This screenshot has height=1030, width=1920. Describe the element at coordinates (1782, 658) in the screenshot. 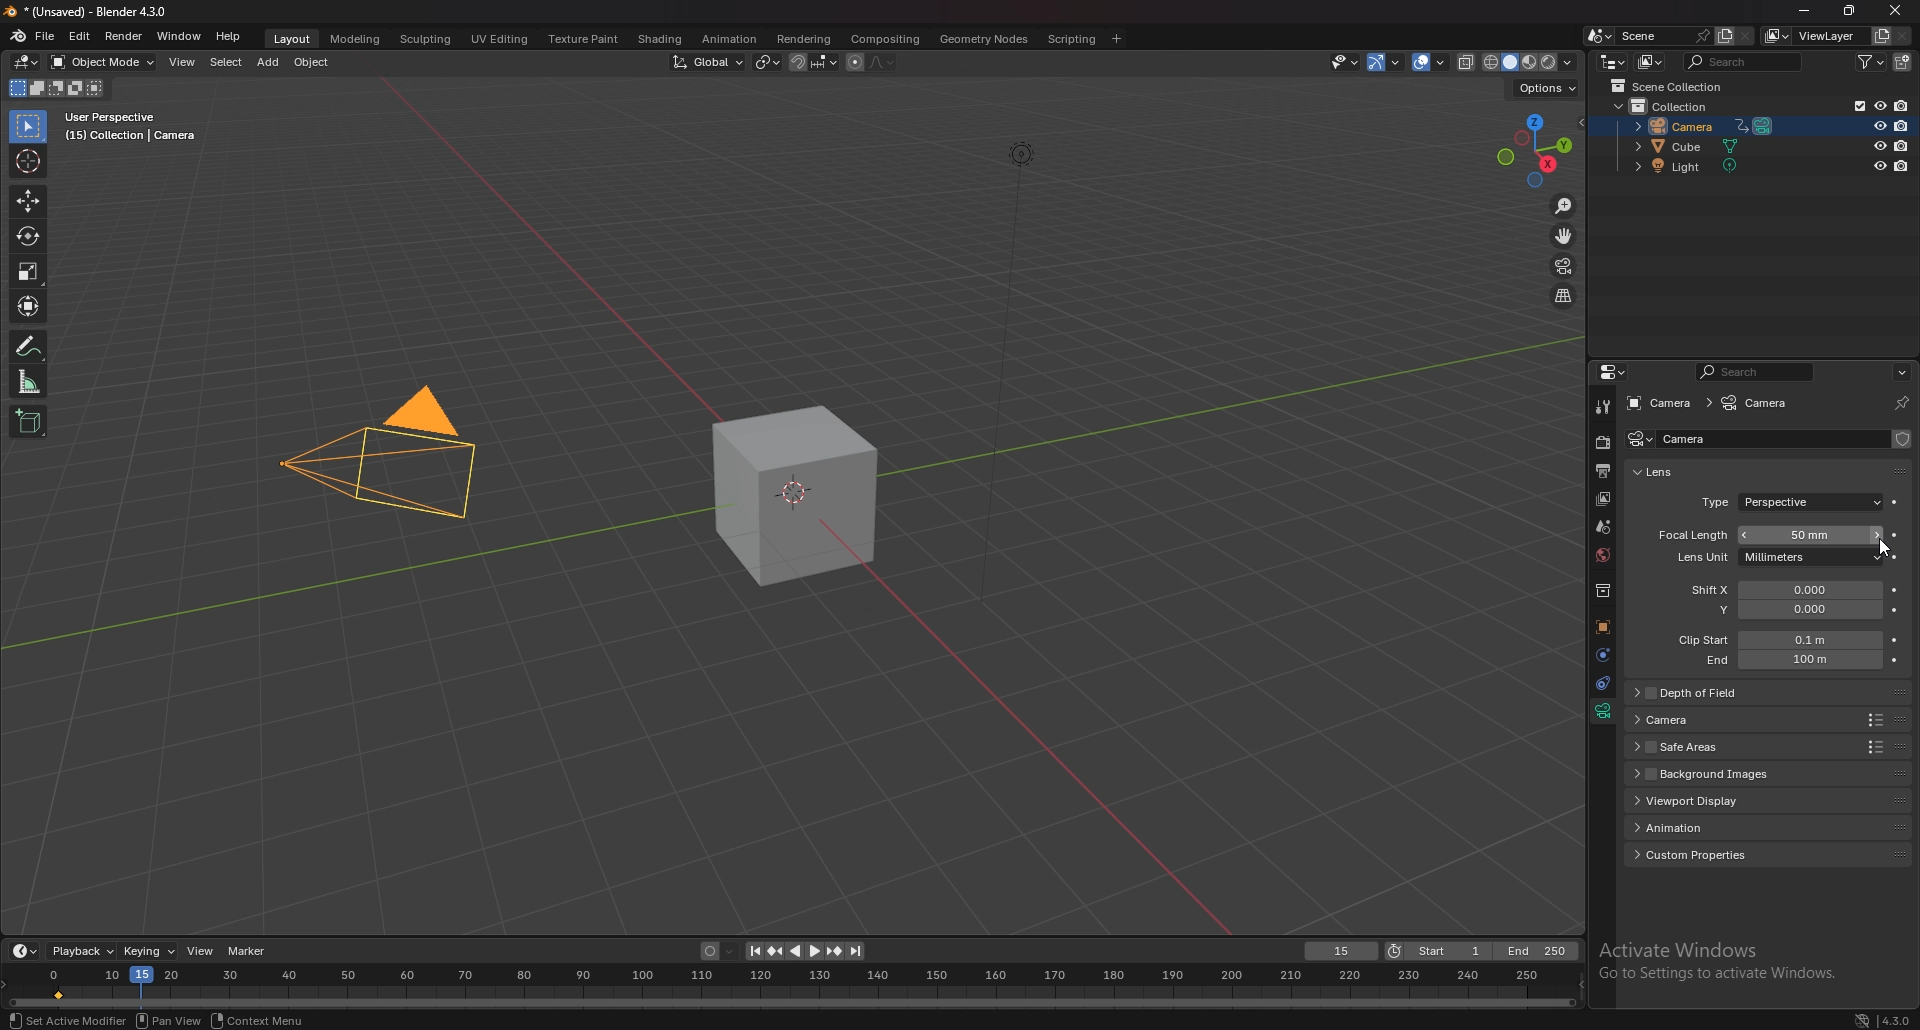

I see `clip end` at that location.